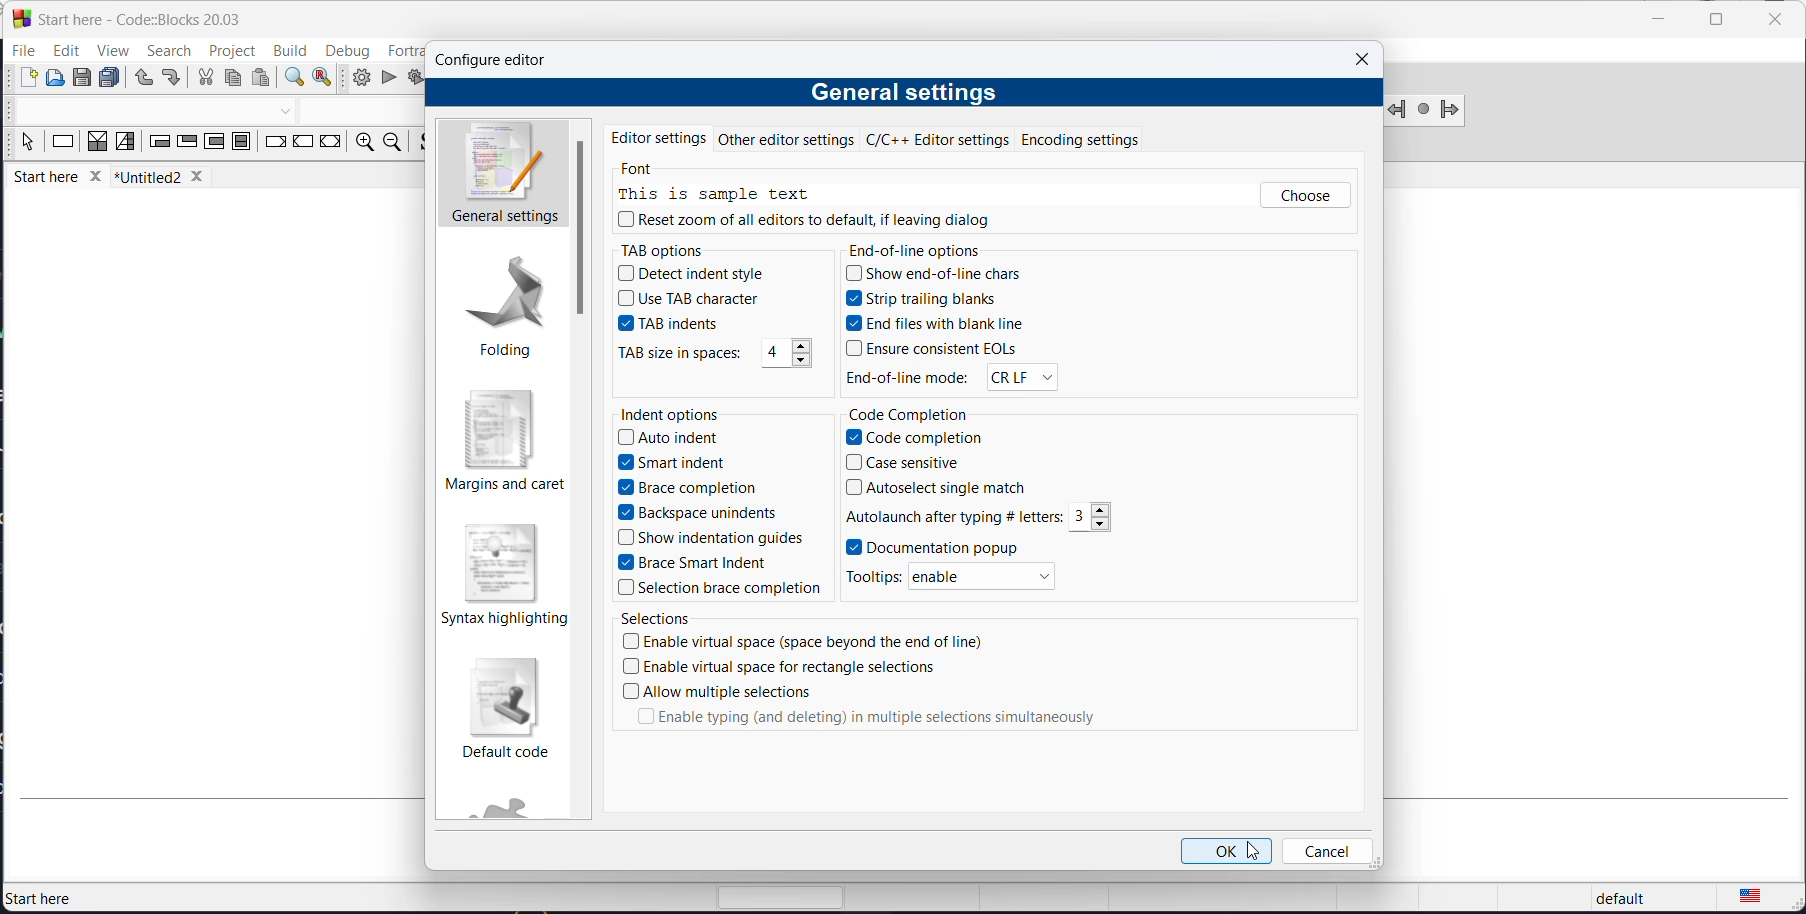 The image size is (1806, 914). Describe the element at coordinates (29, 82) in the screenshot. I see `new file` at that location.